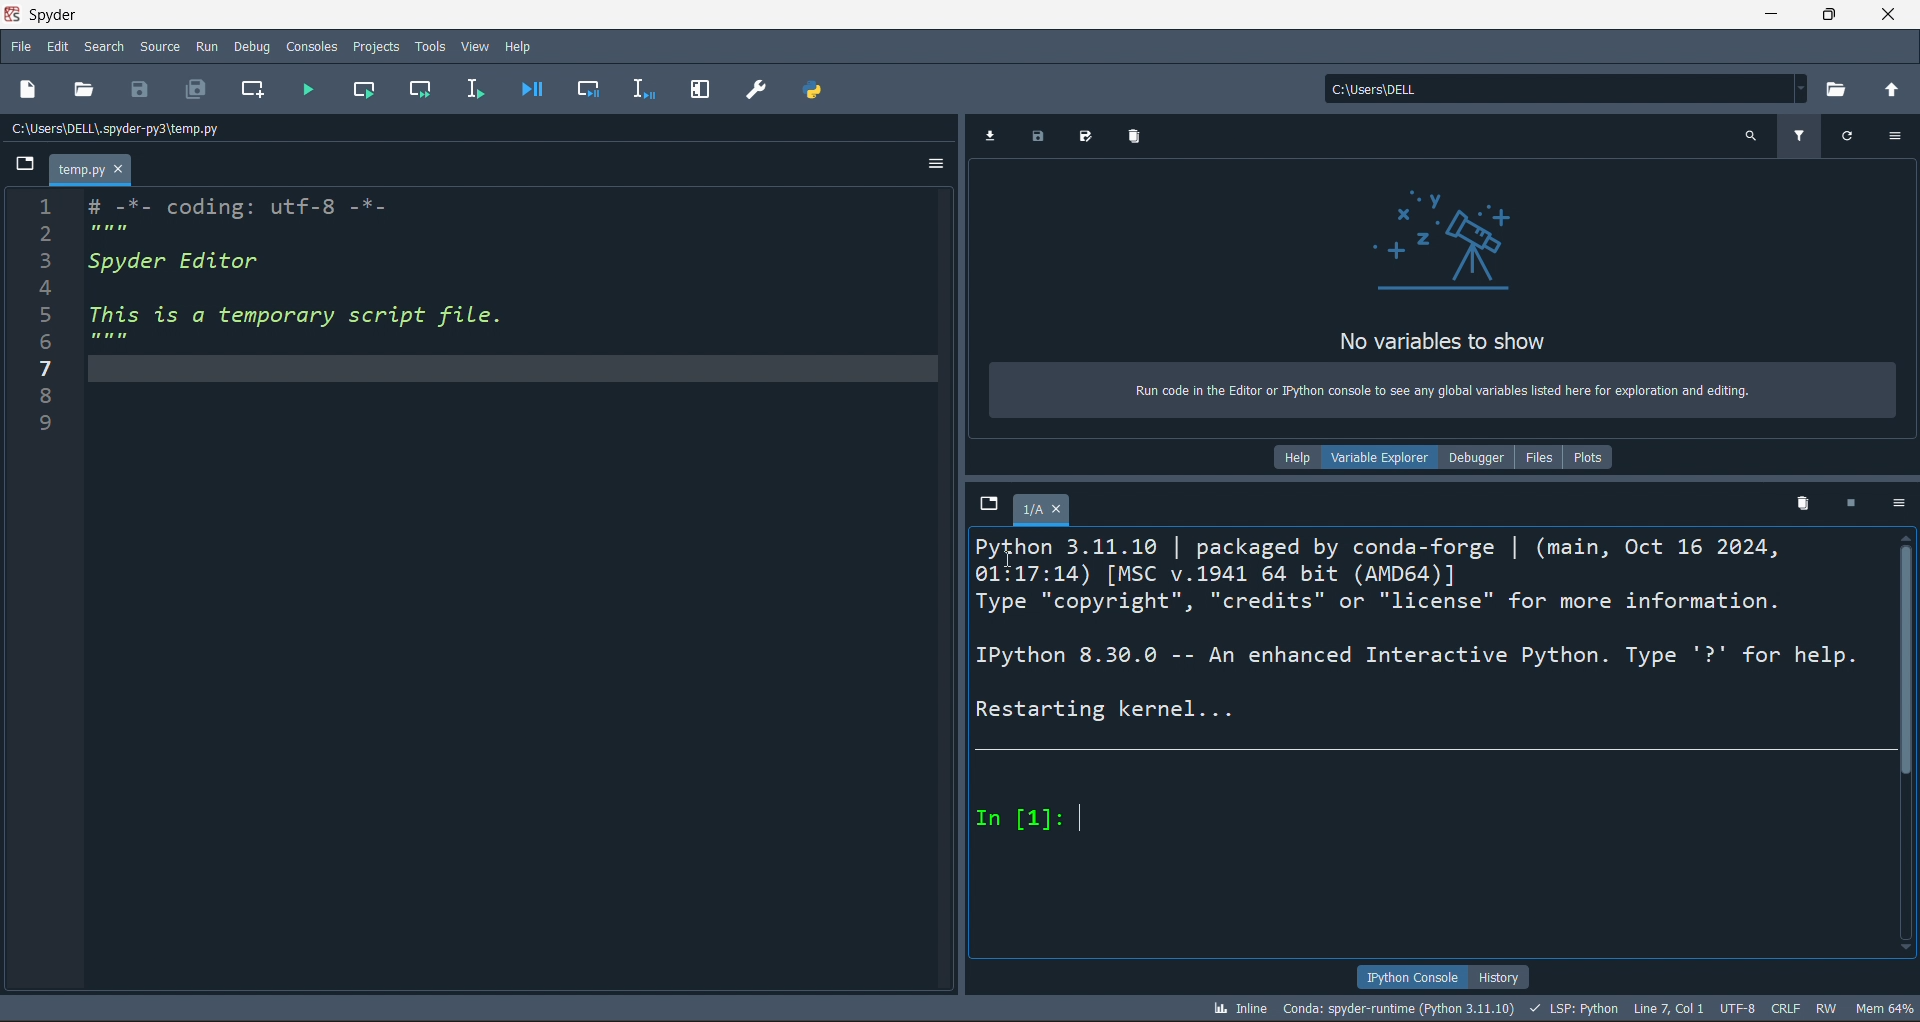 The width and height of the screenshot is (1920, 1022). Describe the element at coordinates (1042, 512) in the screenshot. I see `1/A ` at that location.